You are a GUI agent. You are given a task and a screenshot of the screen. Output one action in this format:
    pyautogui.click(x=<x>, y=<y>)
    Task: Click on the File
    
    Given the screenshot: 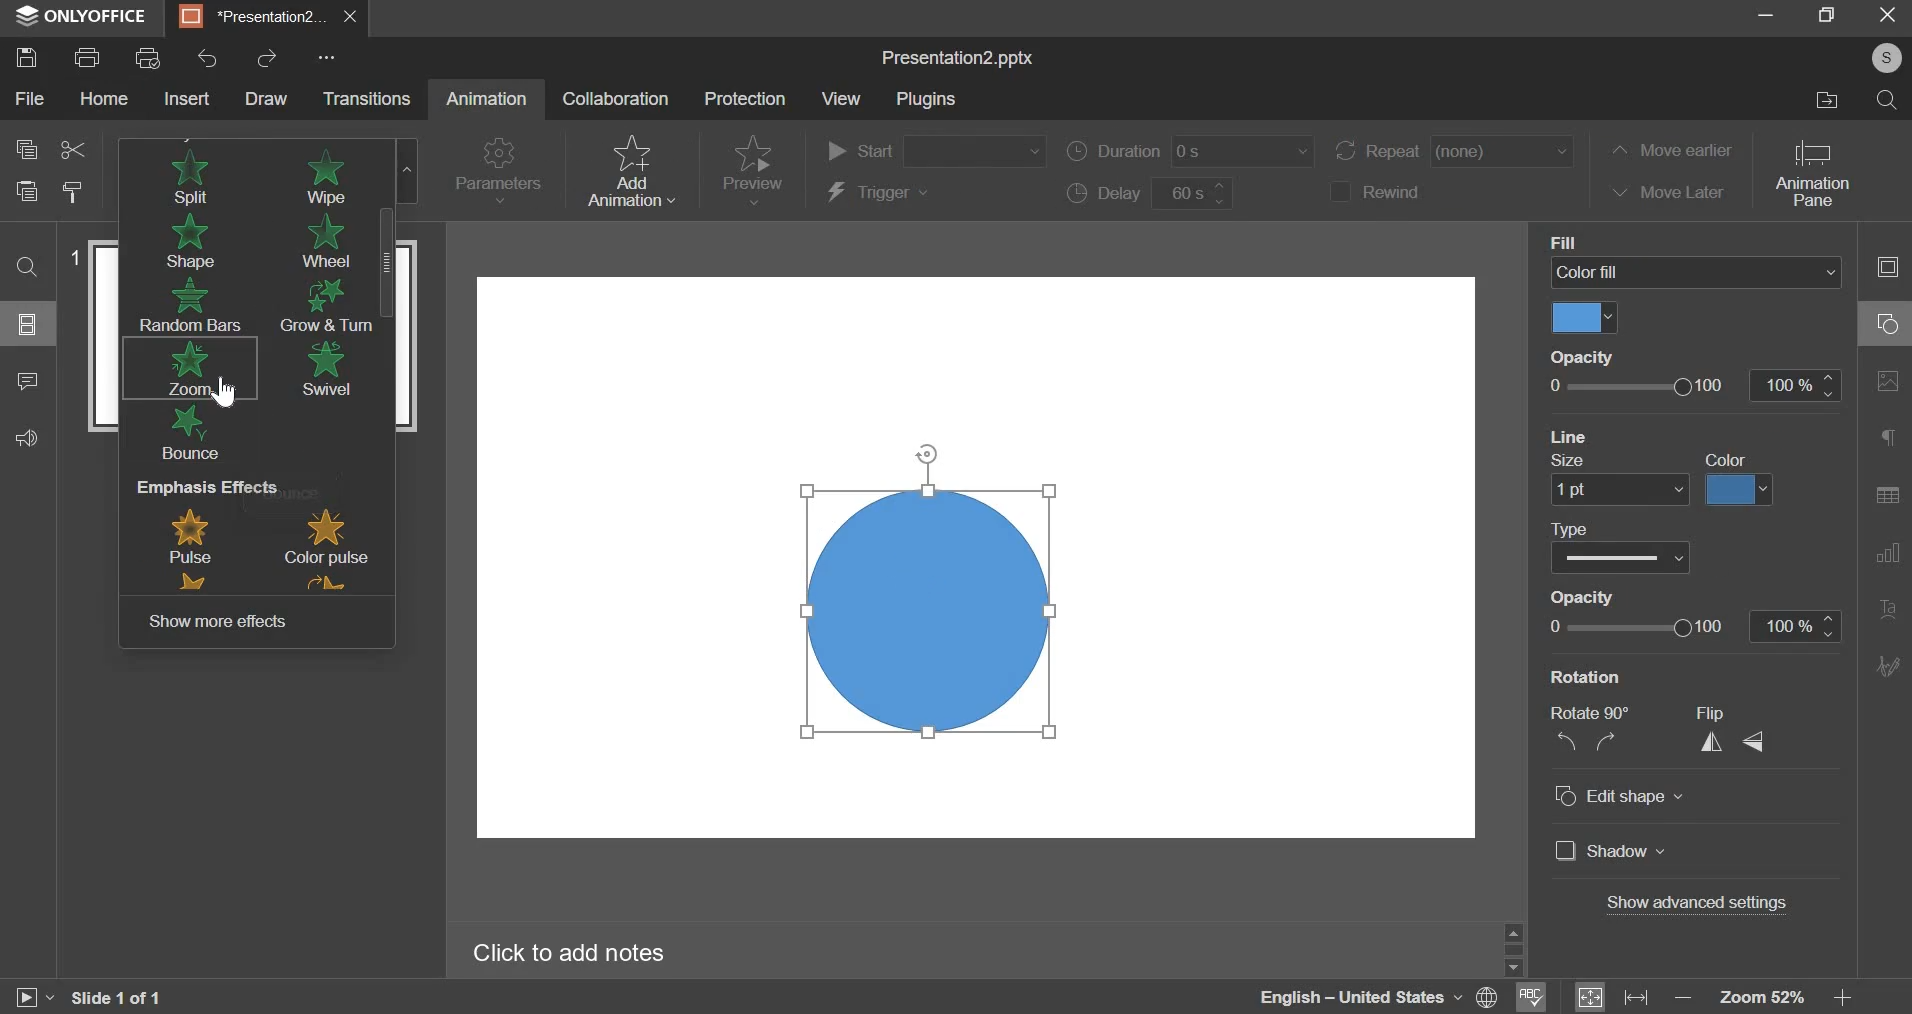 What is the action you would take?
    pyautogui.click(x=28, y=99)
    